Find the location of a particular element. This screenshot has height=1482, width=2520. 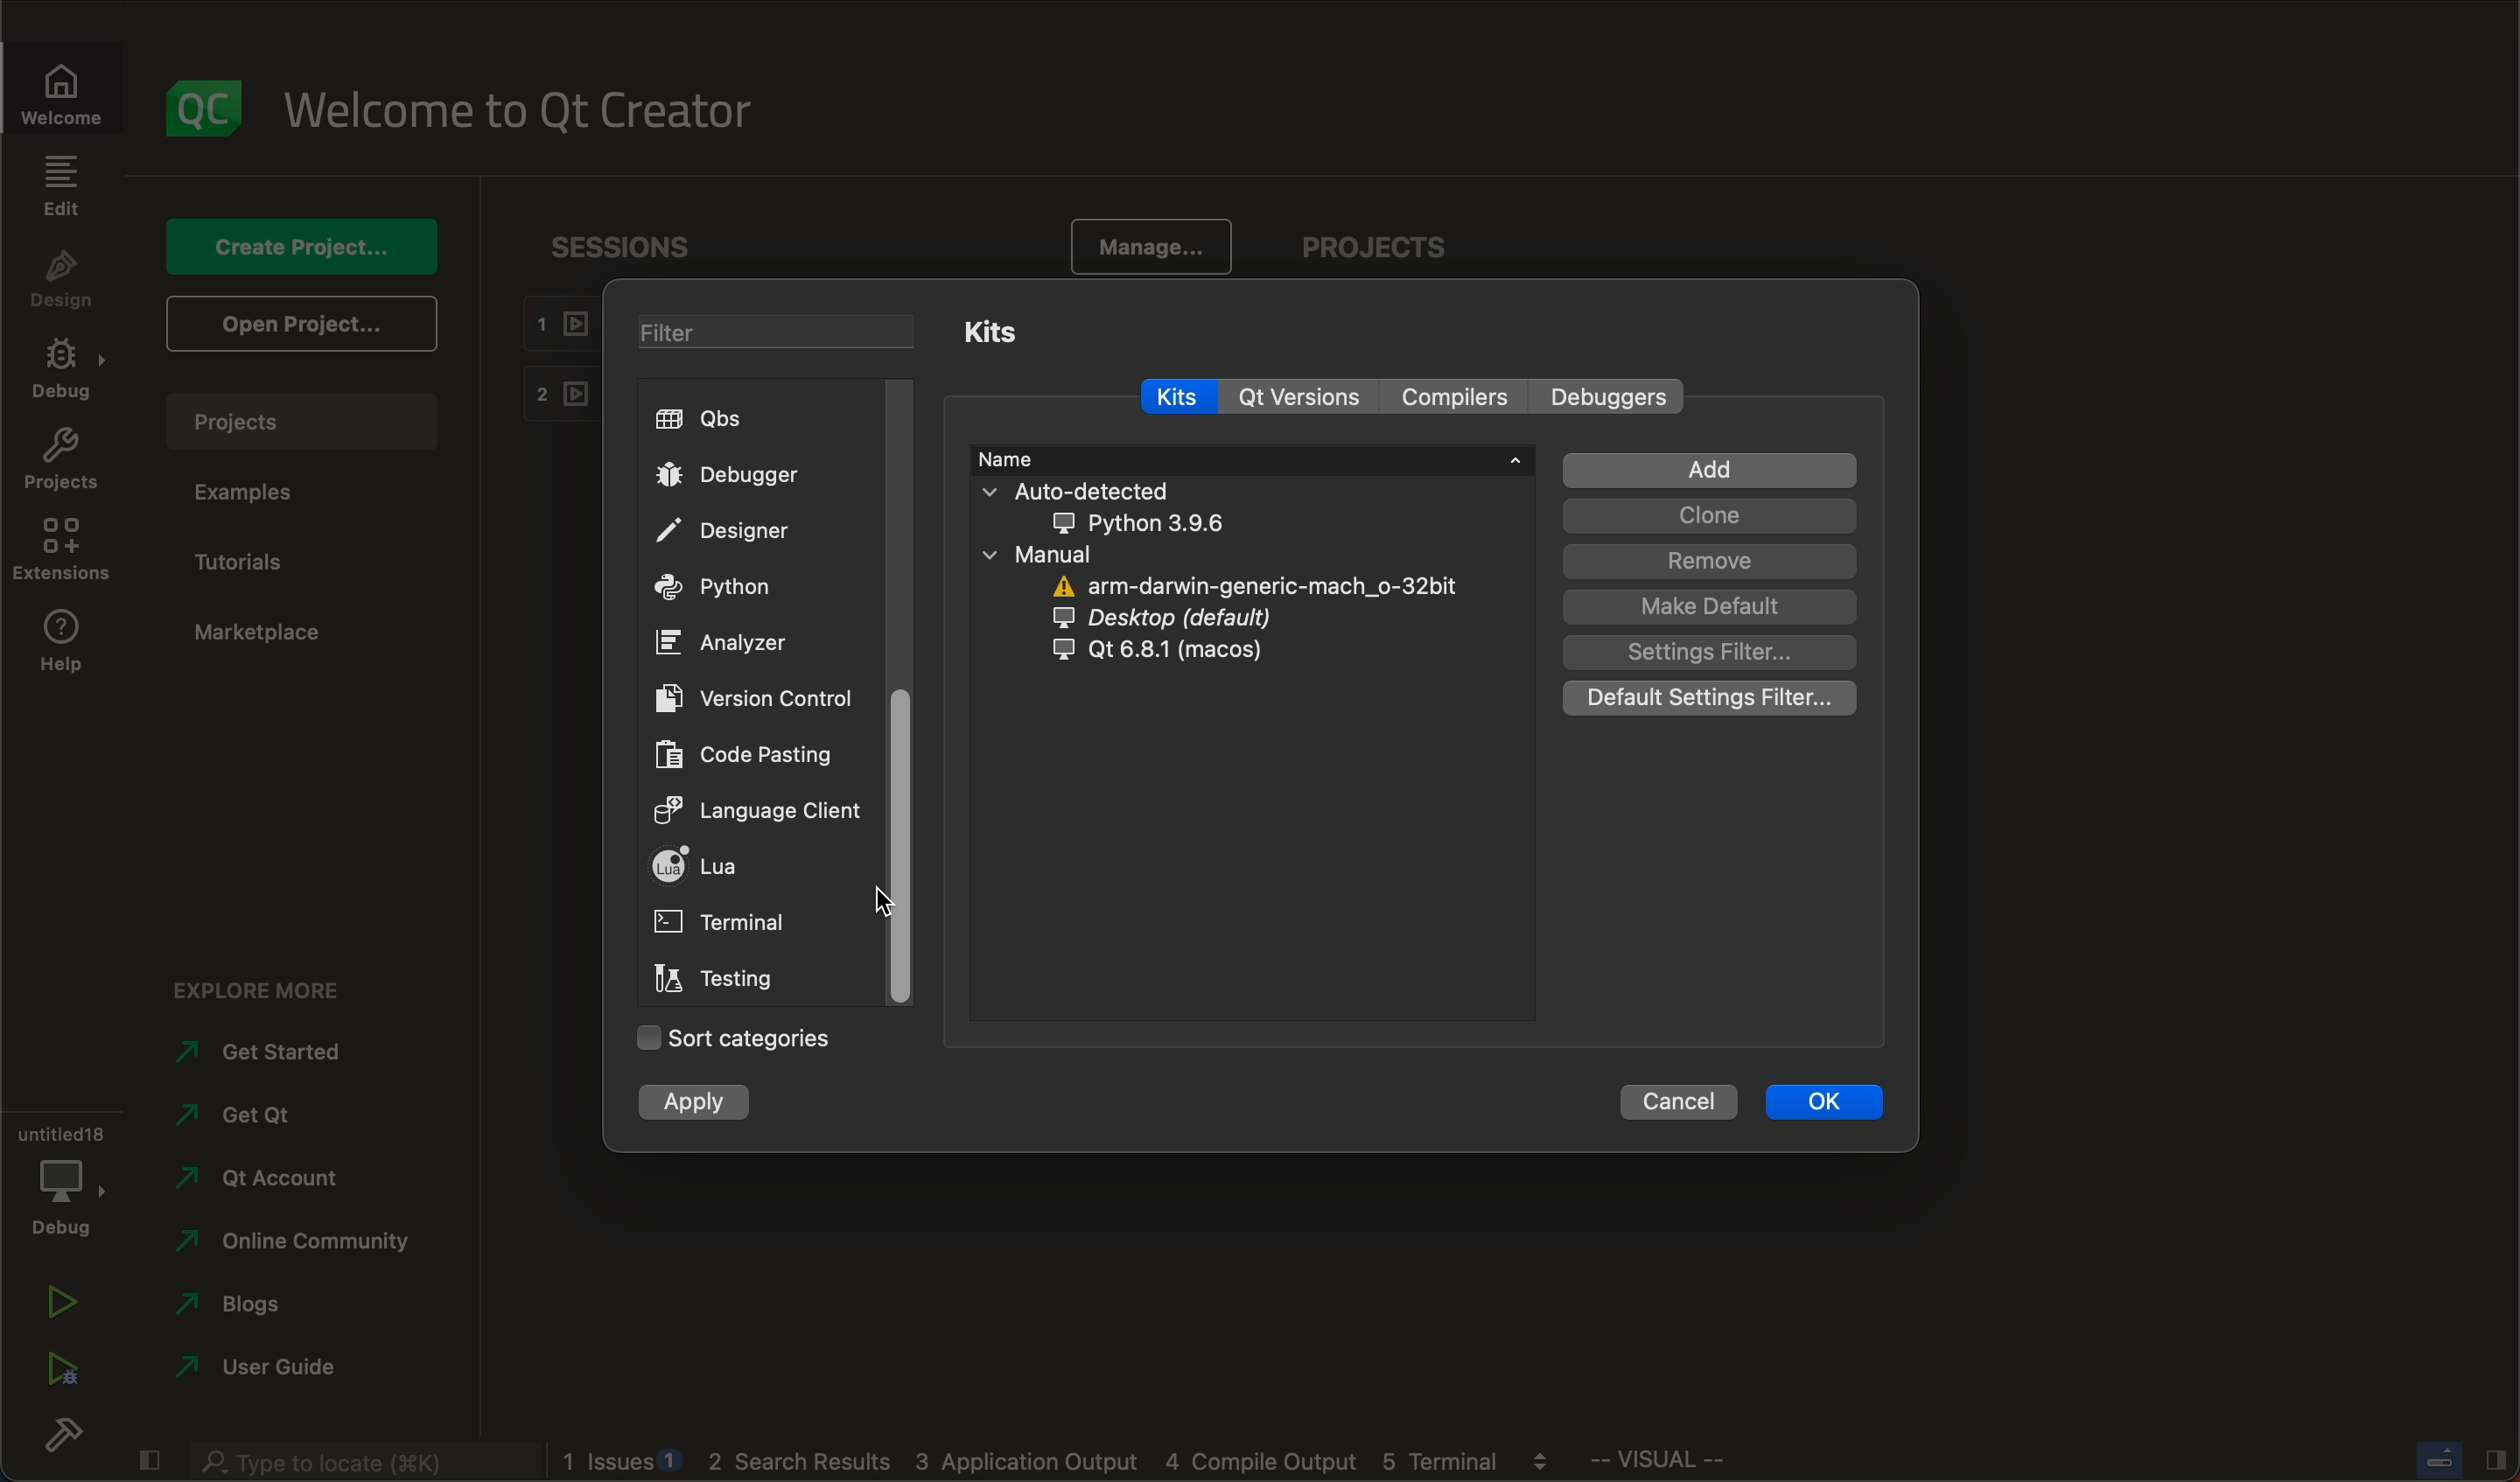

welcomw is located at coordinates (68, 82).